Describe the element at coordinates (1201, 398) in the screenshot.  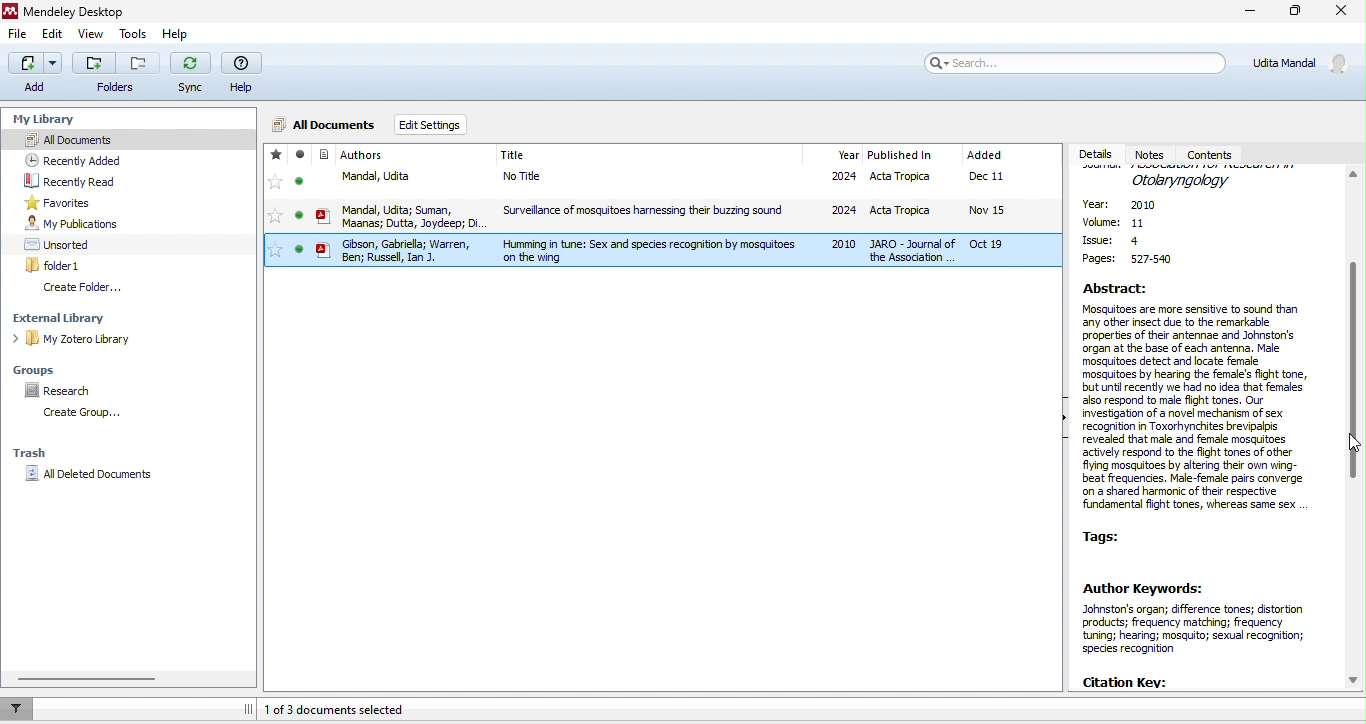
I see `abstract` at that location.